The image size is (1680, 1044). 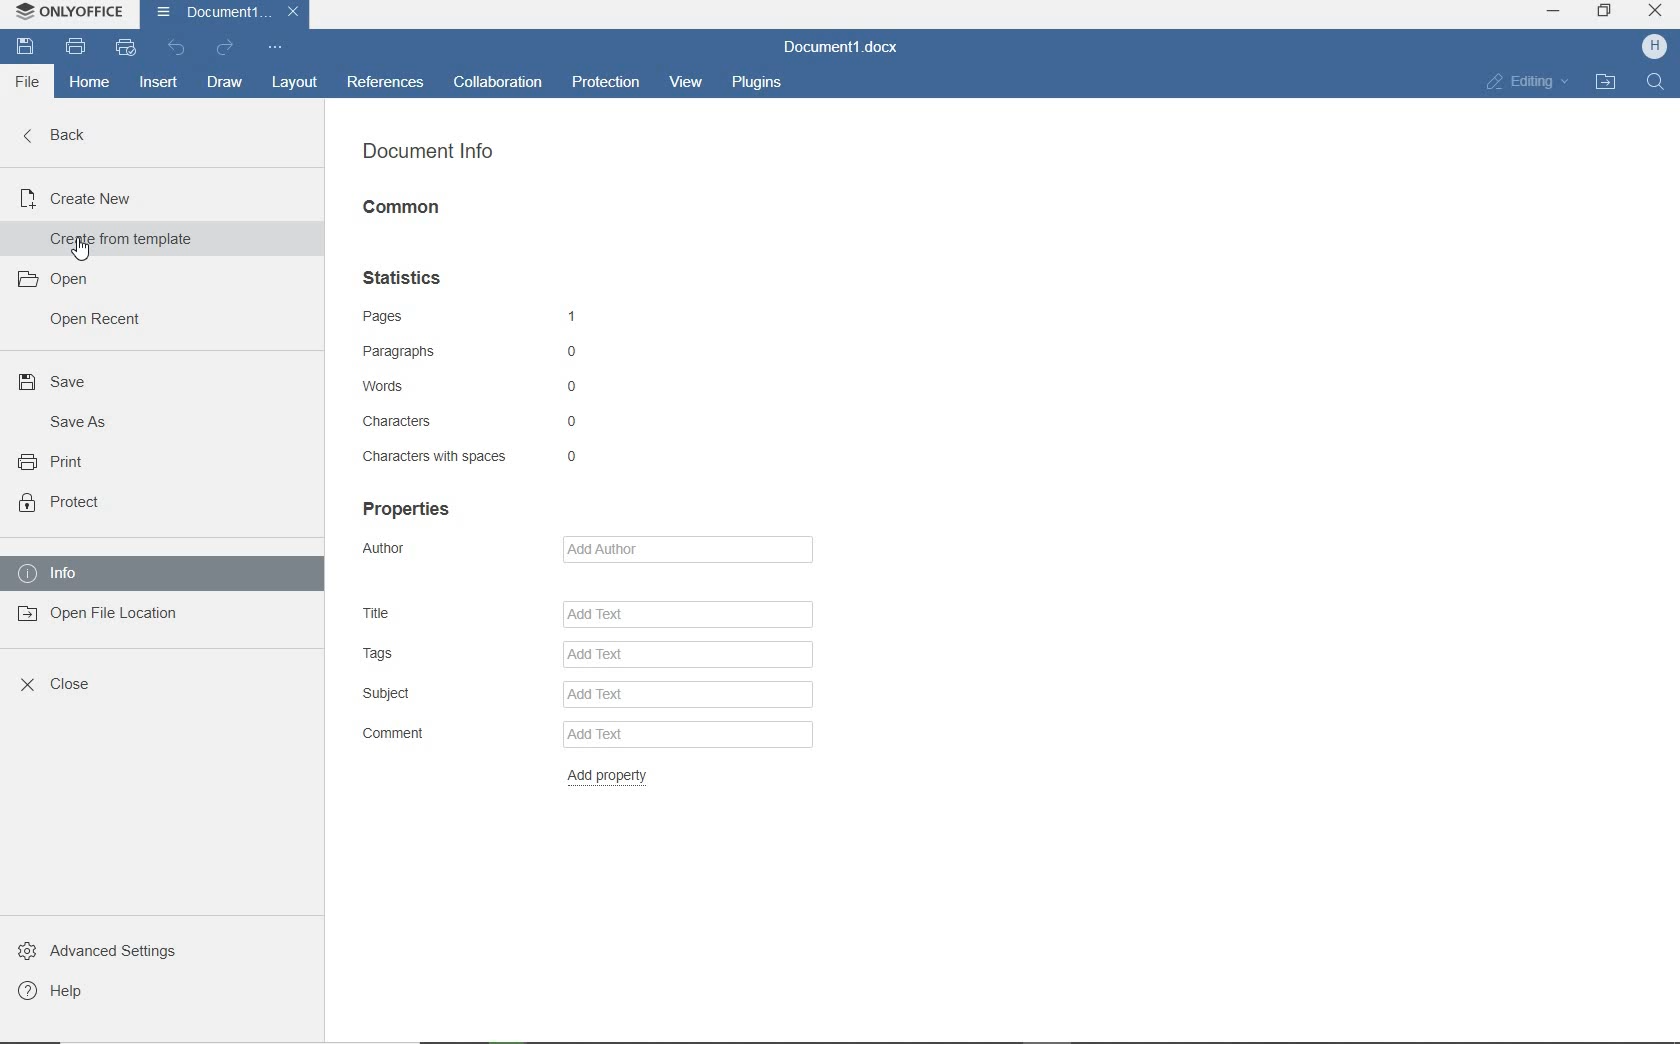 What do you see at coordinates (292, 82) in the screenshot?
I see `layout` at bounding box center [292, 82].